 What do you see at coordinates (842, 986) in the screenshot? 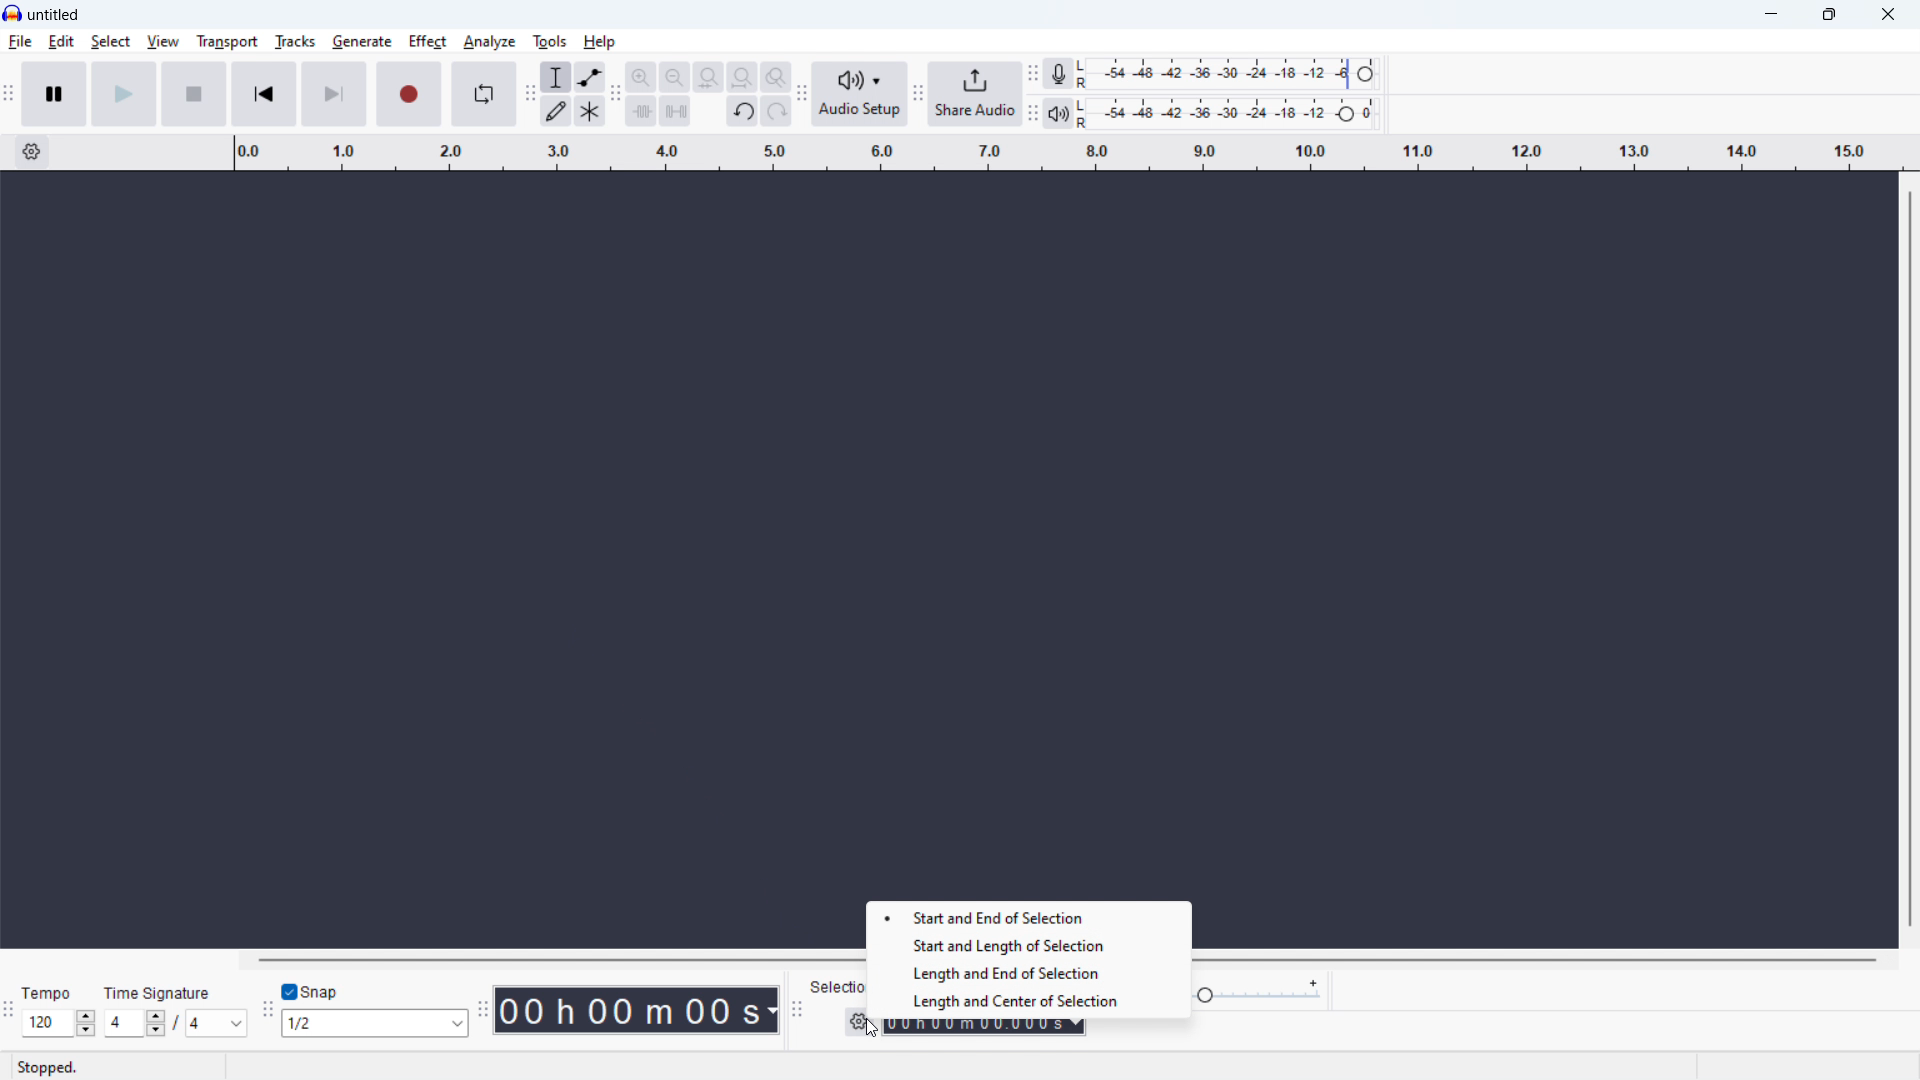
I see `selection` at bounding box center [842, 986].